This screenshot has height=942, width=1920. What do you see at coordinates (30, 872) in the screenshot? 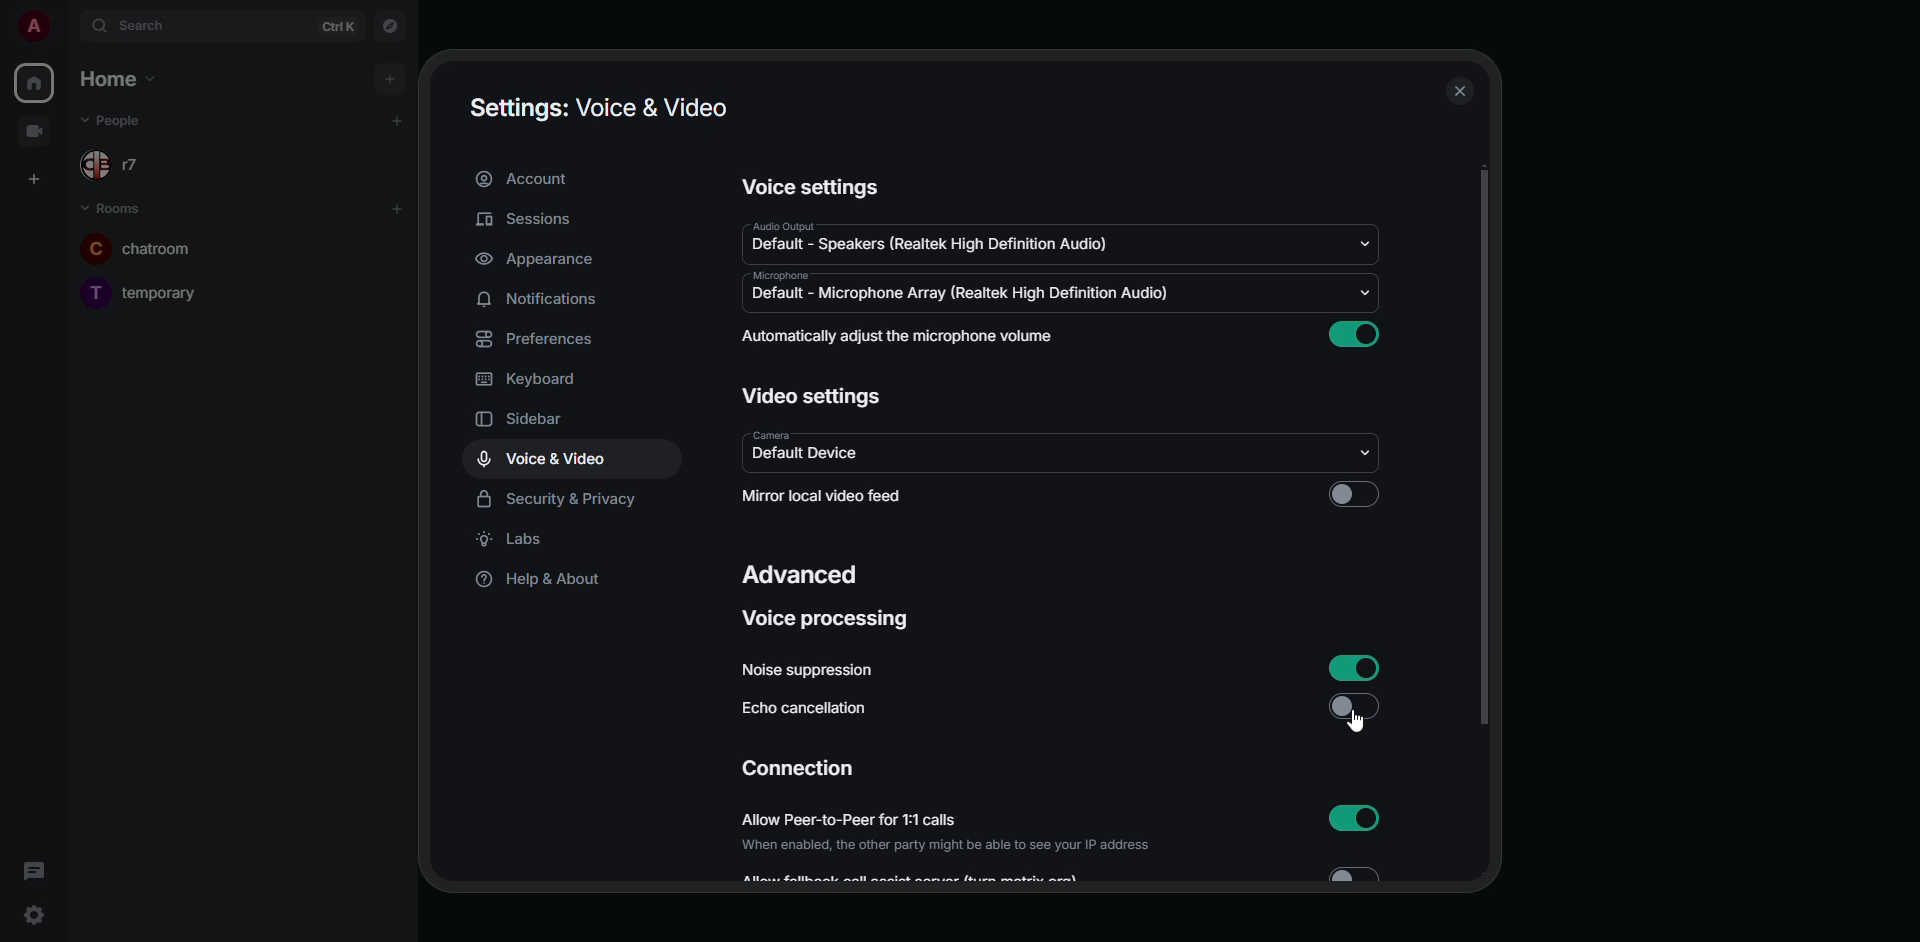
I see `threads` at bounding box center [30, 872].